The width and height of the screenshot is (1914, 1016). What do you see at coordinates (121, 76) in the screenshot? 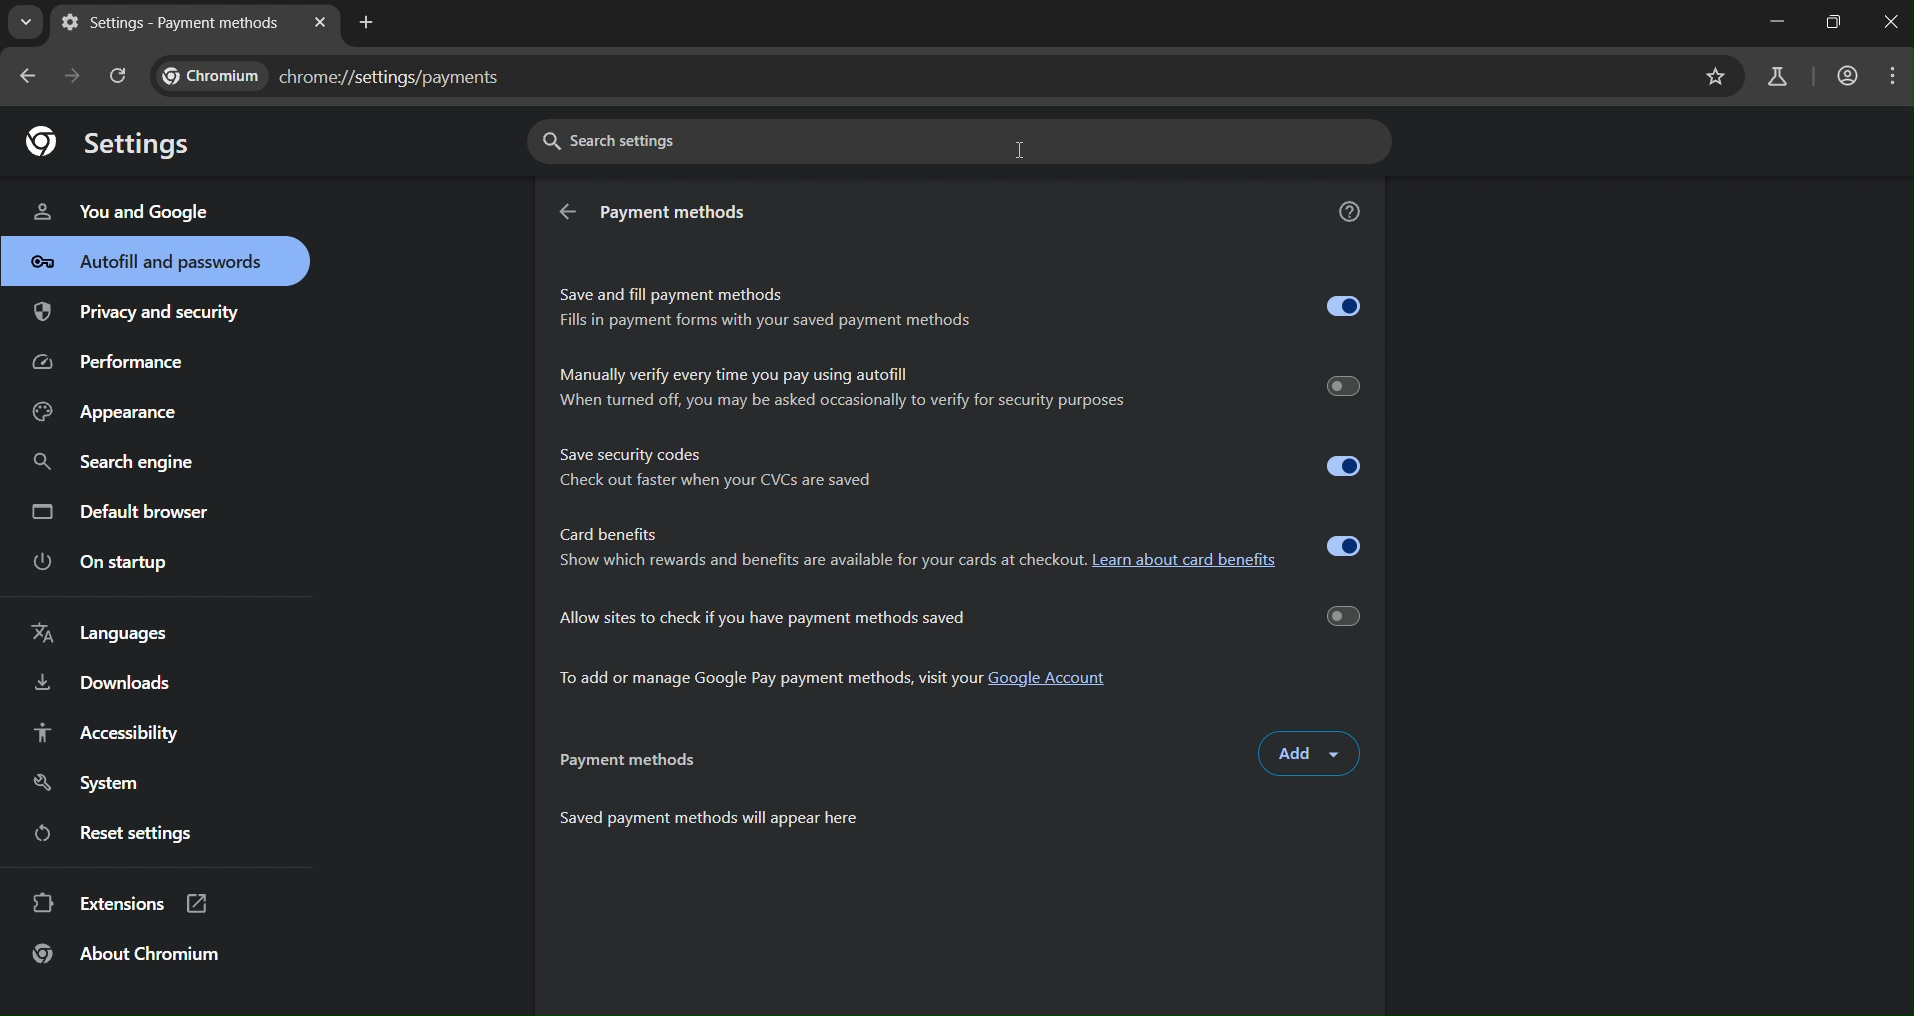
I see `reload page` at bounding box center [121, 76].